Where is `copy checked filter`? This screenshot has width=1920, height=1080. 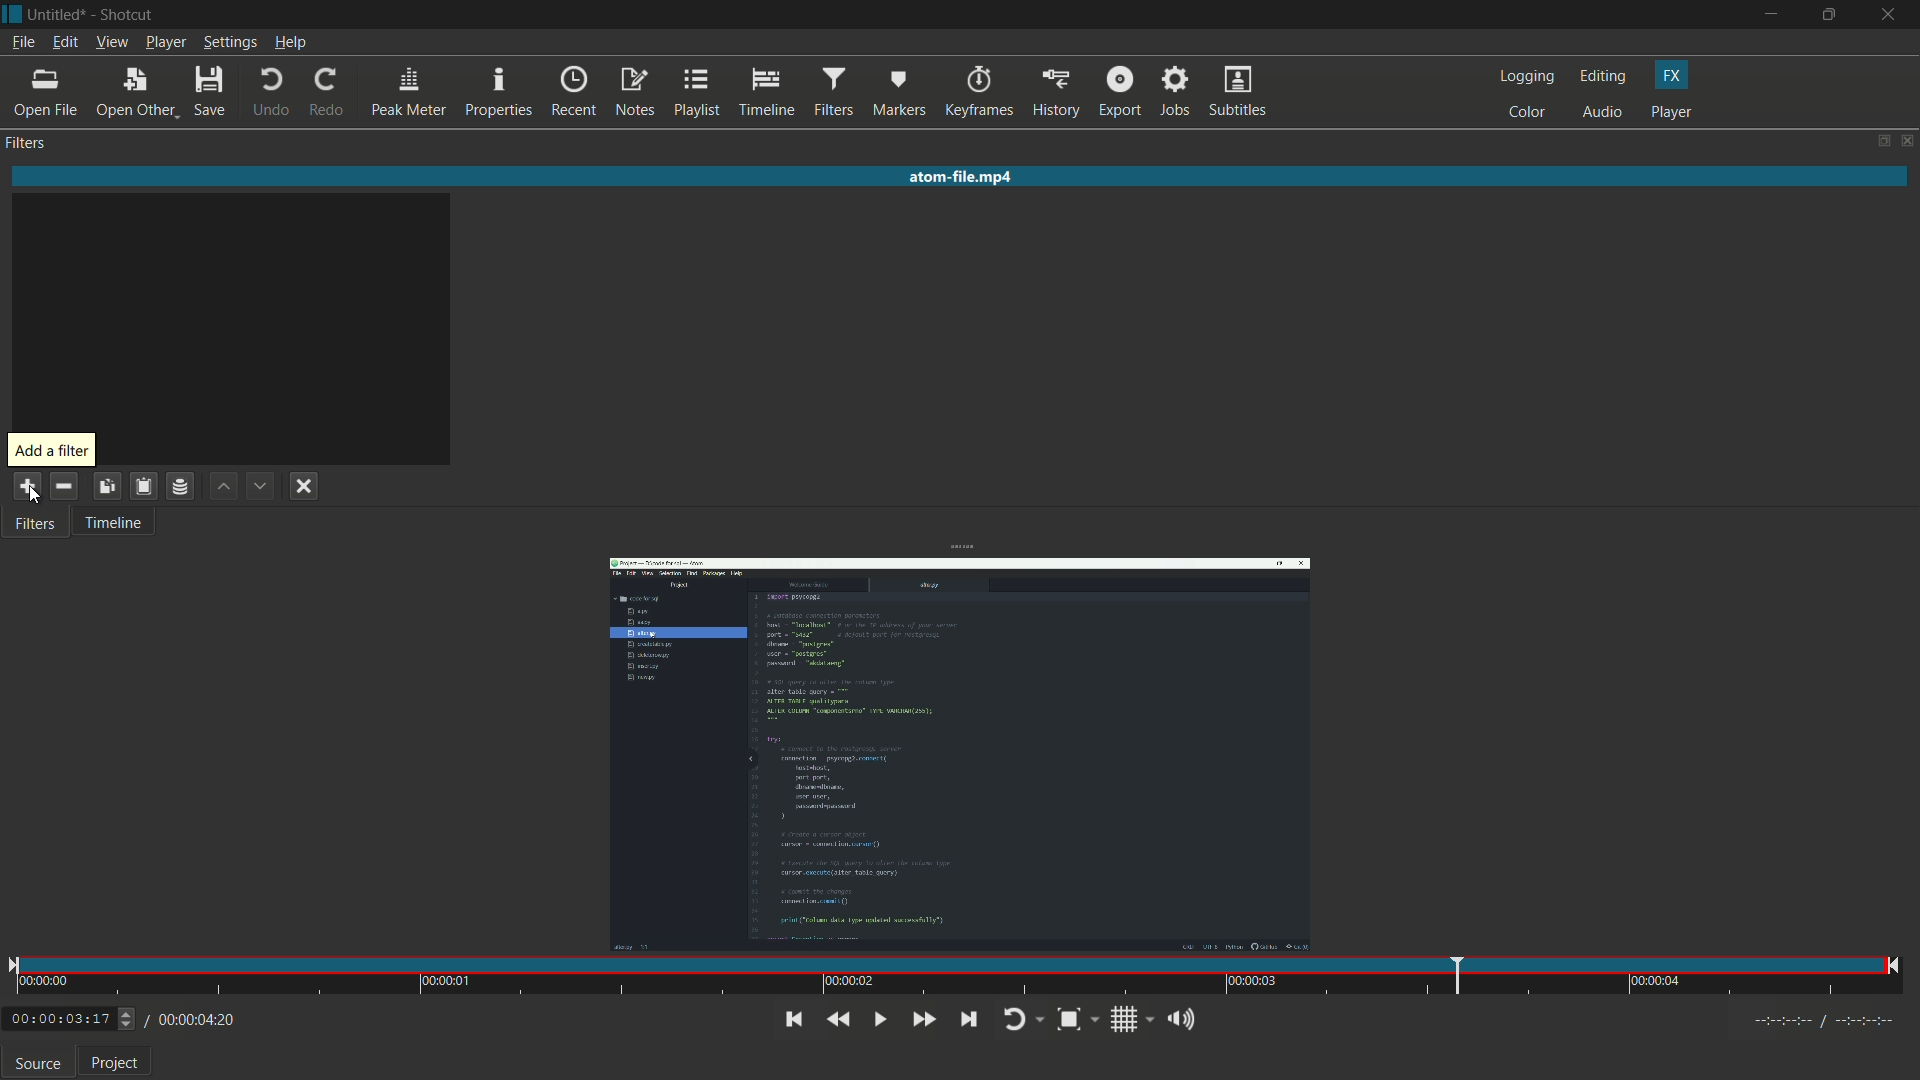
copy checked filter is located at coordinates (105, 486).